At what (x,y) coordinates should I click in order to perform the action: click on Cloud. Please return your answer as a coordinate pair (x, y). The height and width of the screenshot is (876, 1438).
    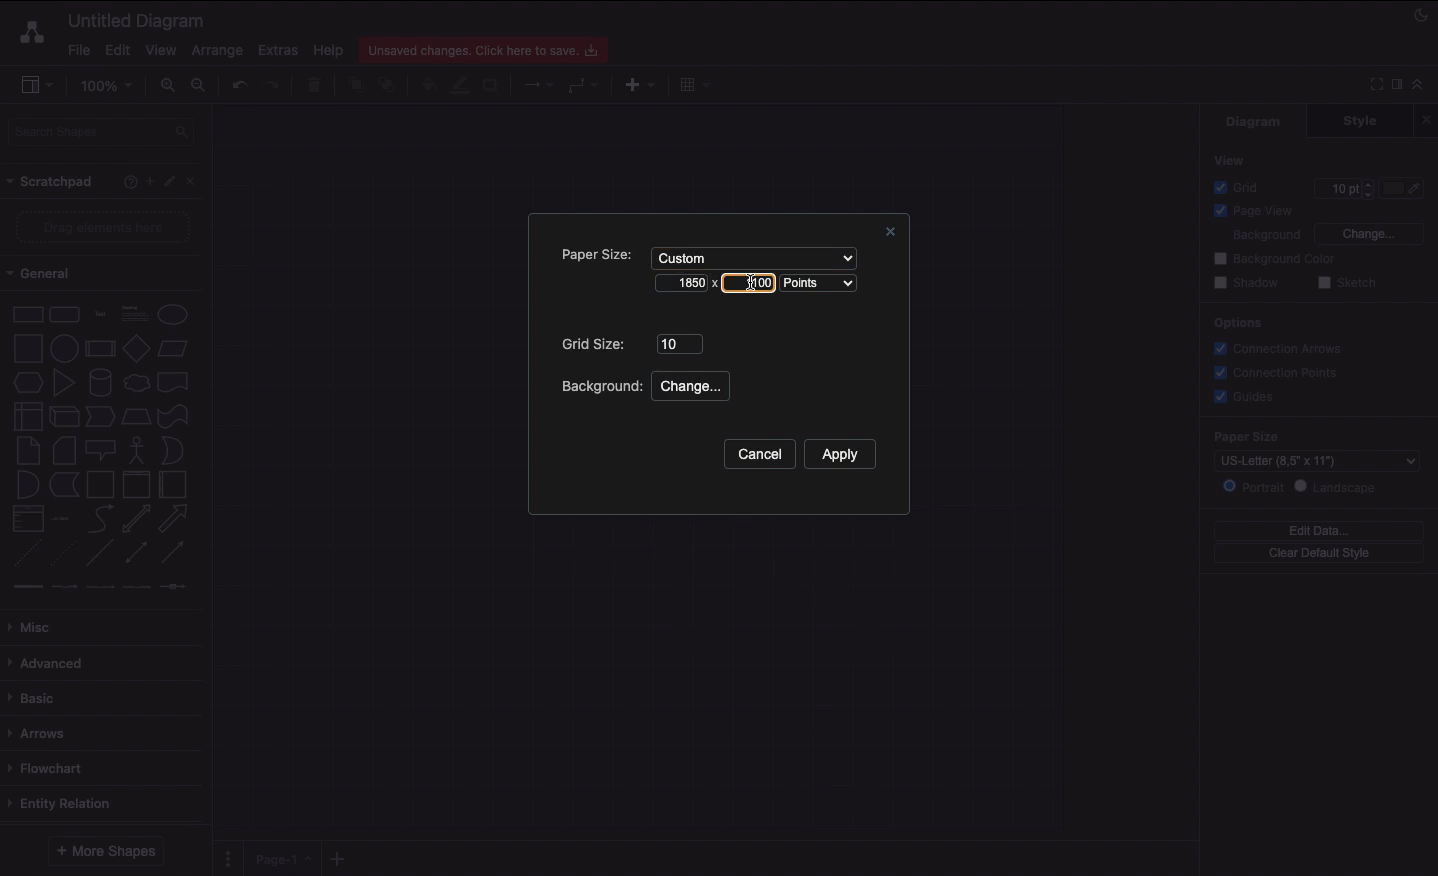
    Looking at the image, I should click on (135, 383).